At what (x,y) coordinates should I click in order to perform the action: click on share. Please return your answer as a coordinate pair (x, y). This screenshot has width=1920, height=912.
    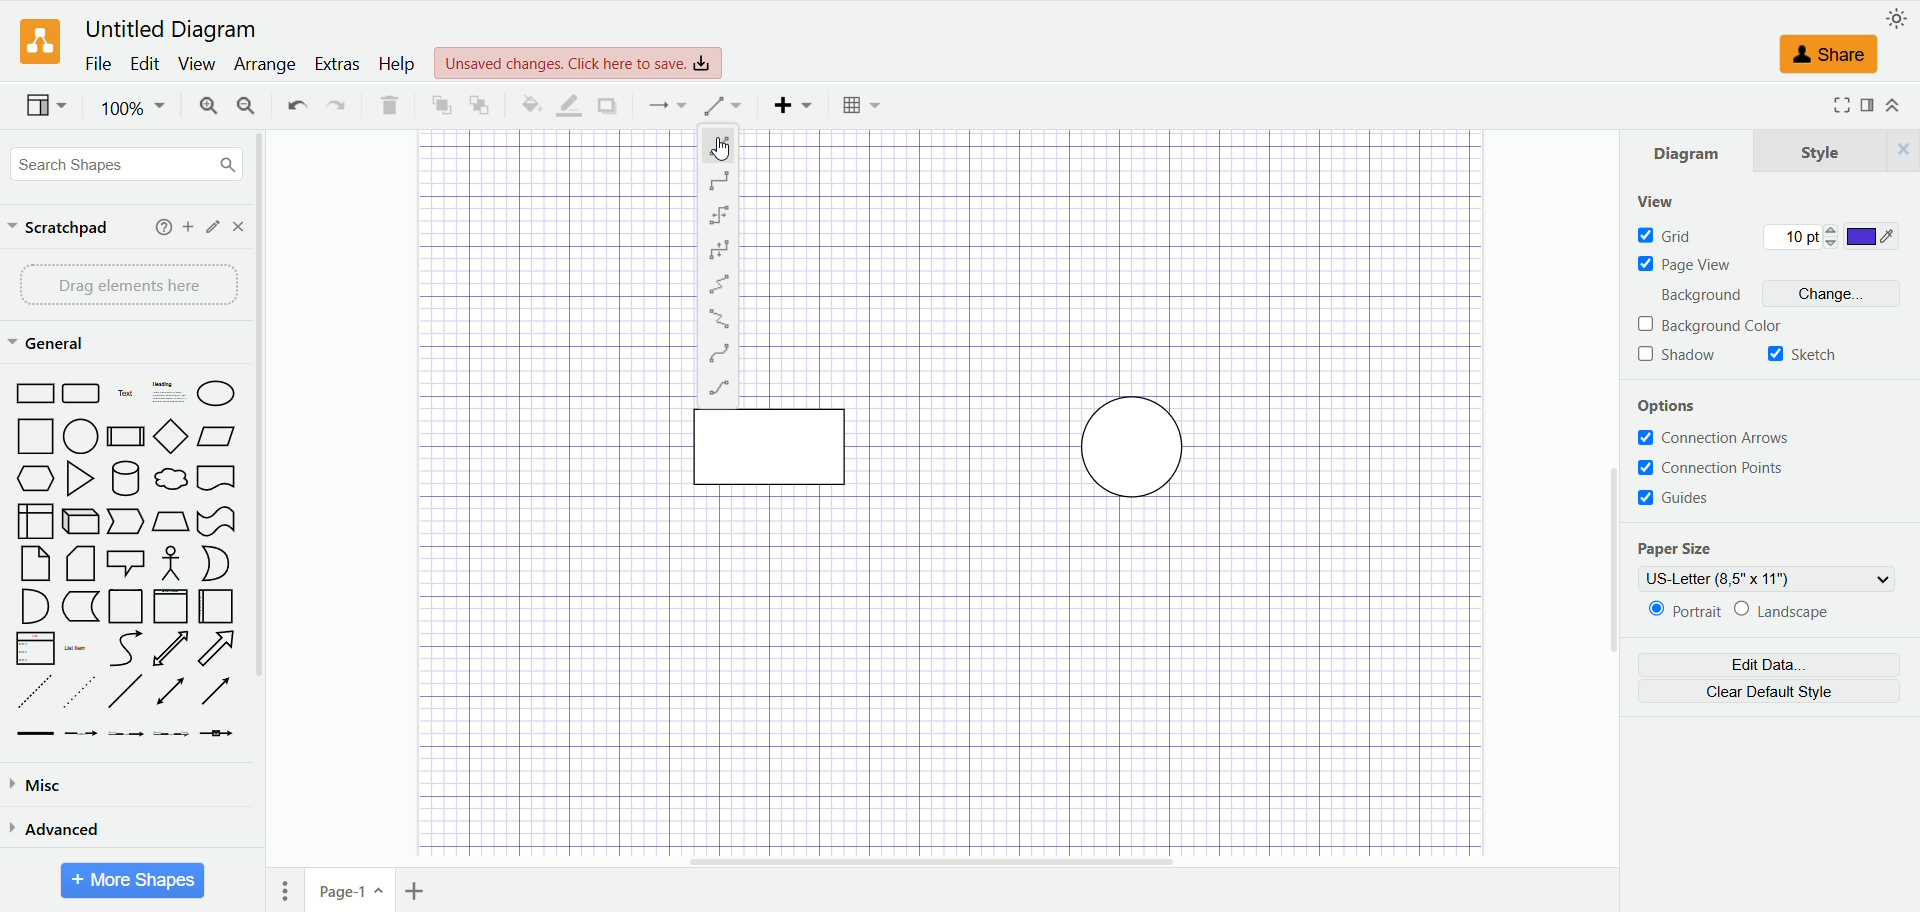
    Looking at the image, I should click on (1828, 55).